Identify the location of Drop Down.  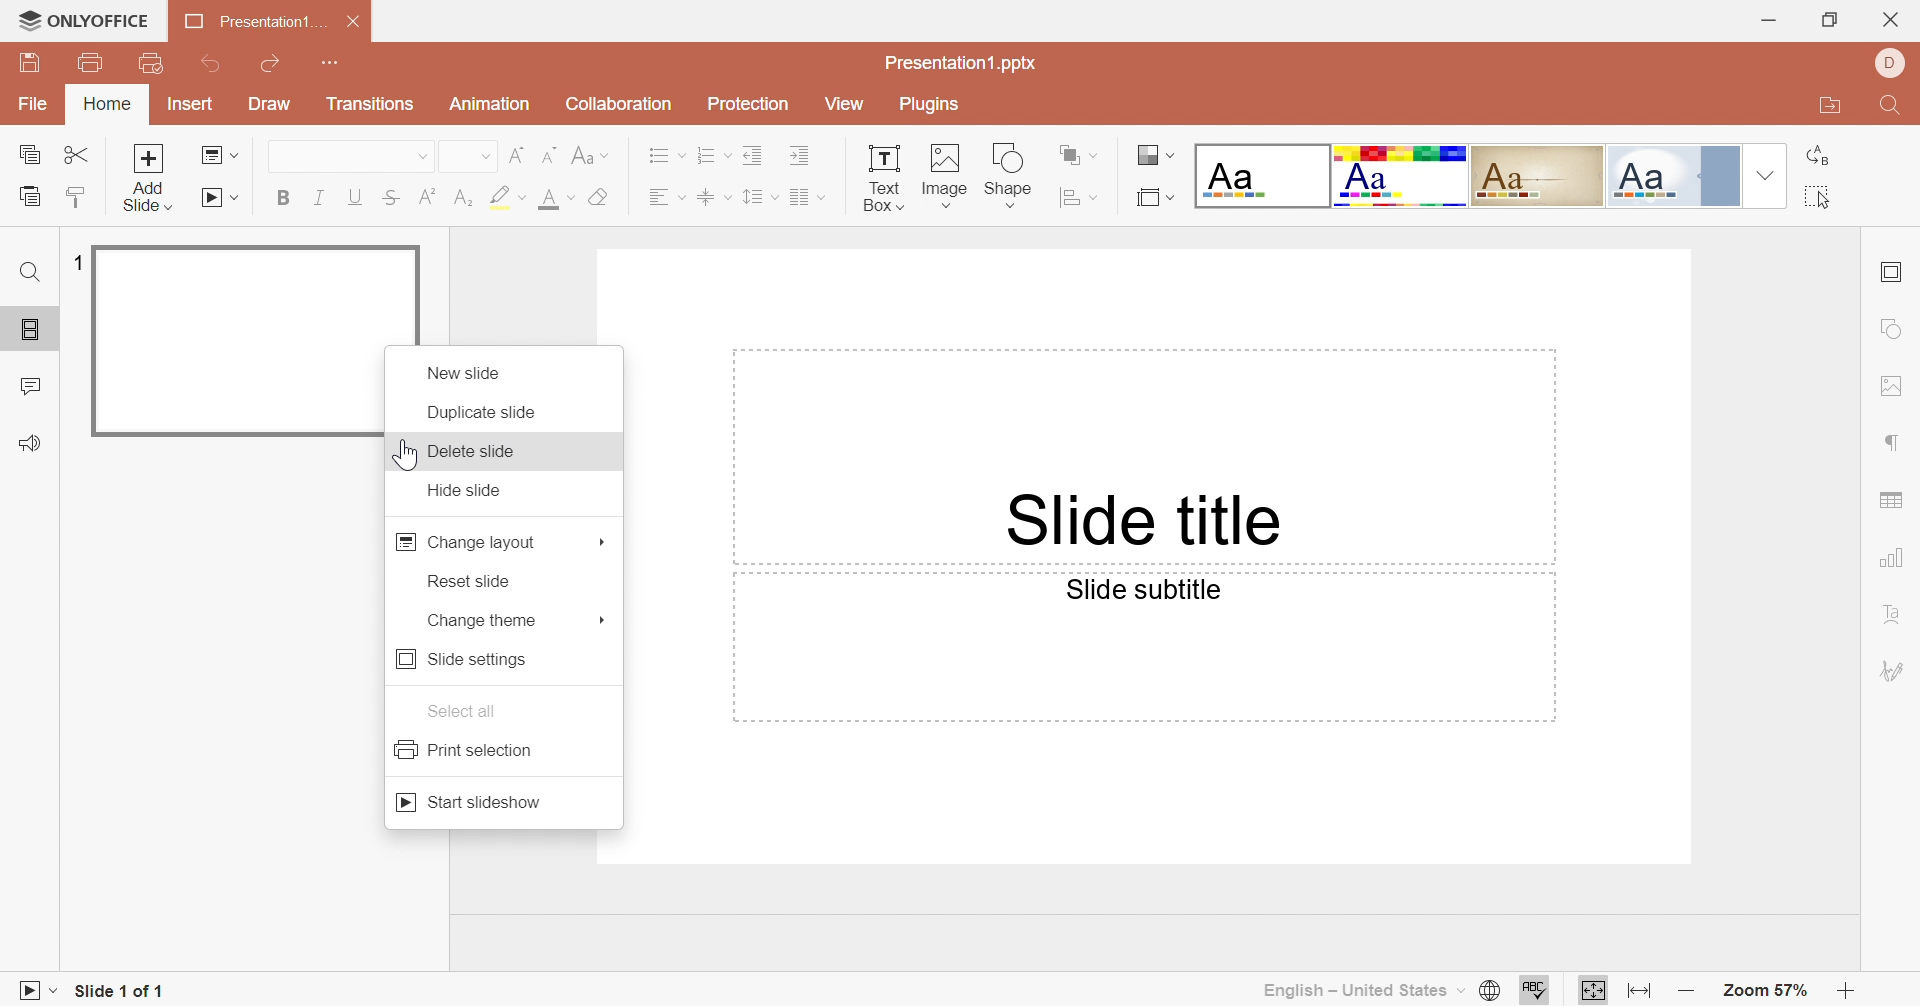
(823, 198).